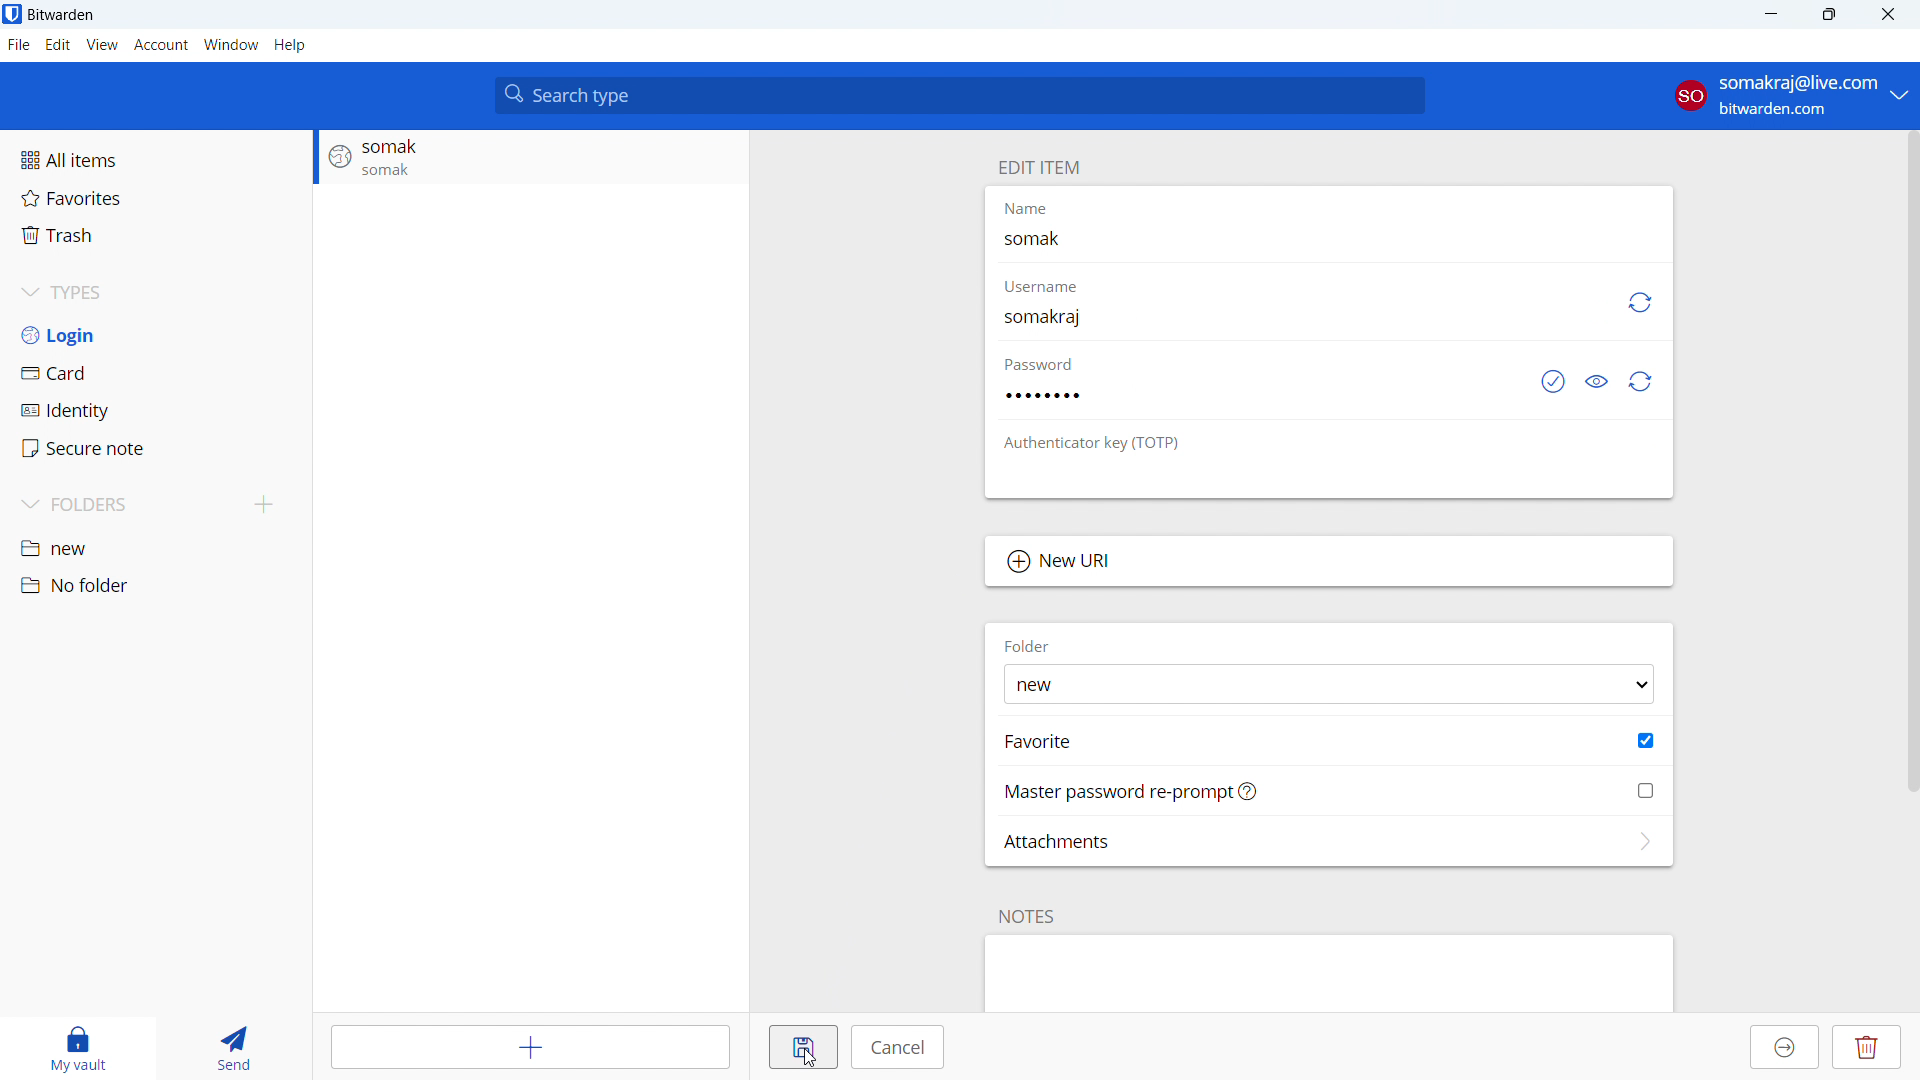  Describe the element at coordinates (103, 45) in the screenshot. I see `view` at that location.